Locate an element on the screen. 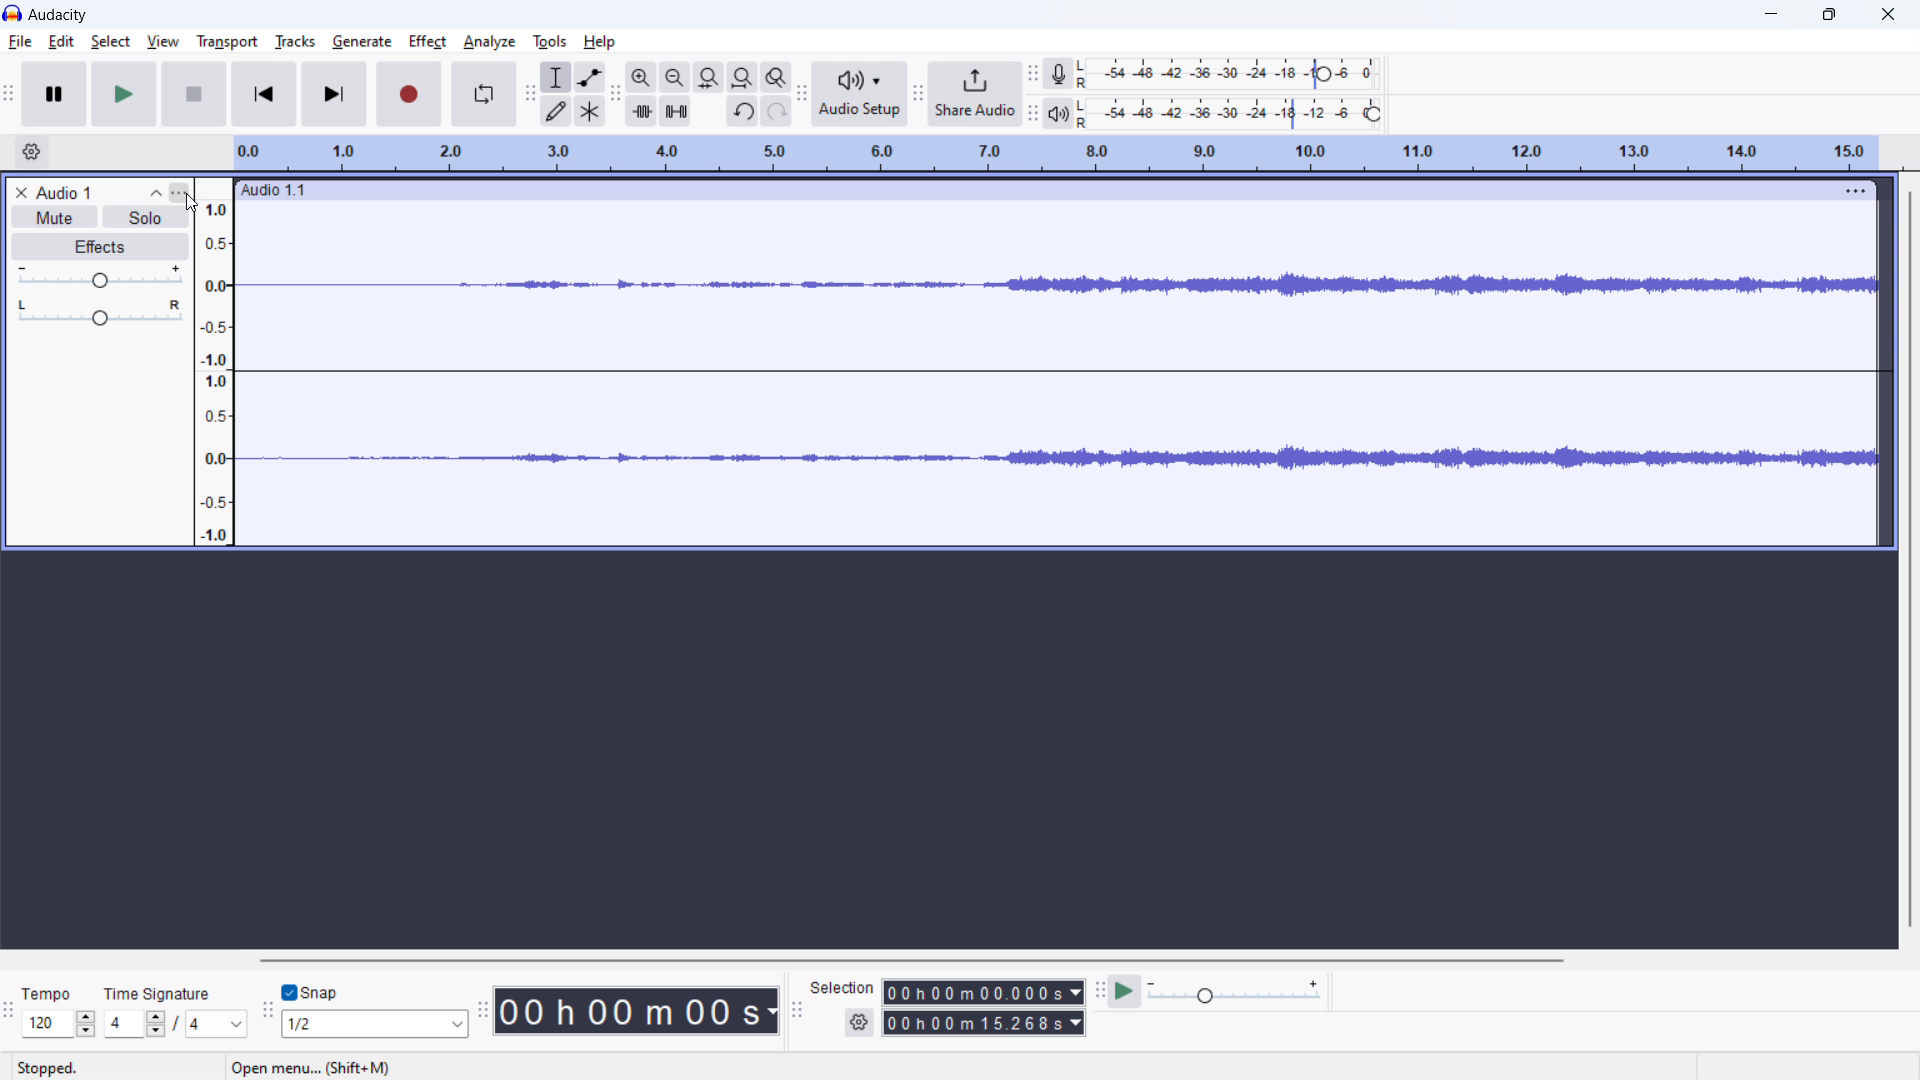 The height and width of the screenshot is (1080, 1920). audio setup is located at coordinates (861, 95).